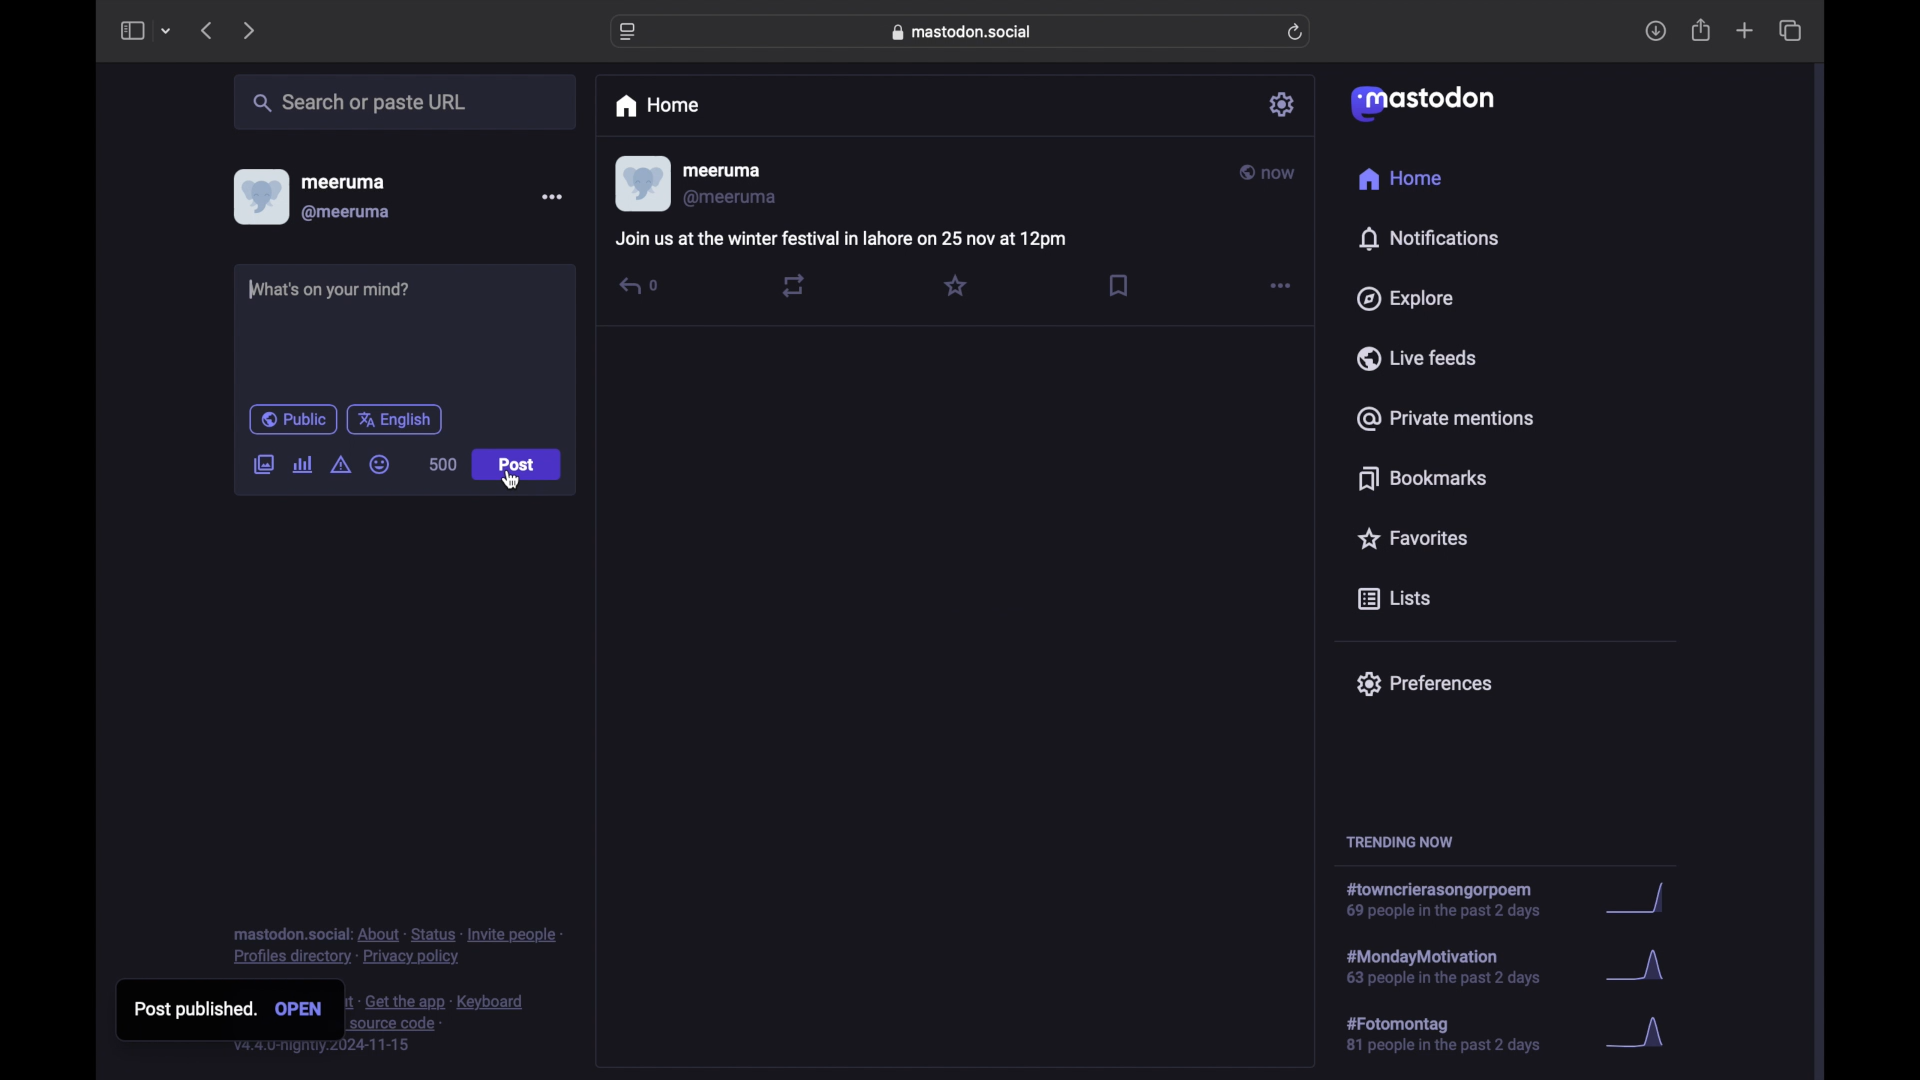  What do you see at coordinates (1399, 842) in the screenshot?
I see `trending now` at bounding box center [1399, 842].